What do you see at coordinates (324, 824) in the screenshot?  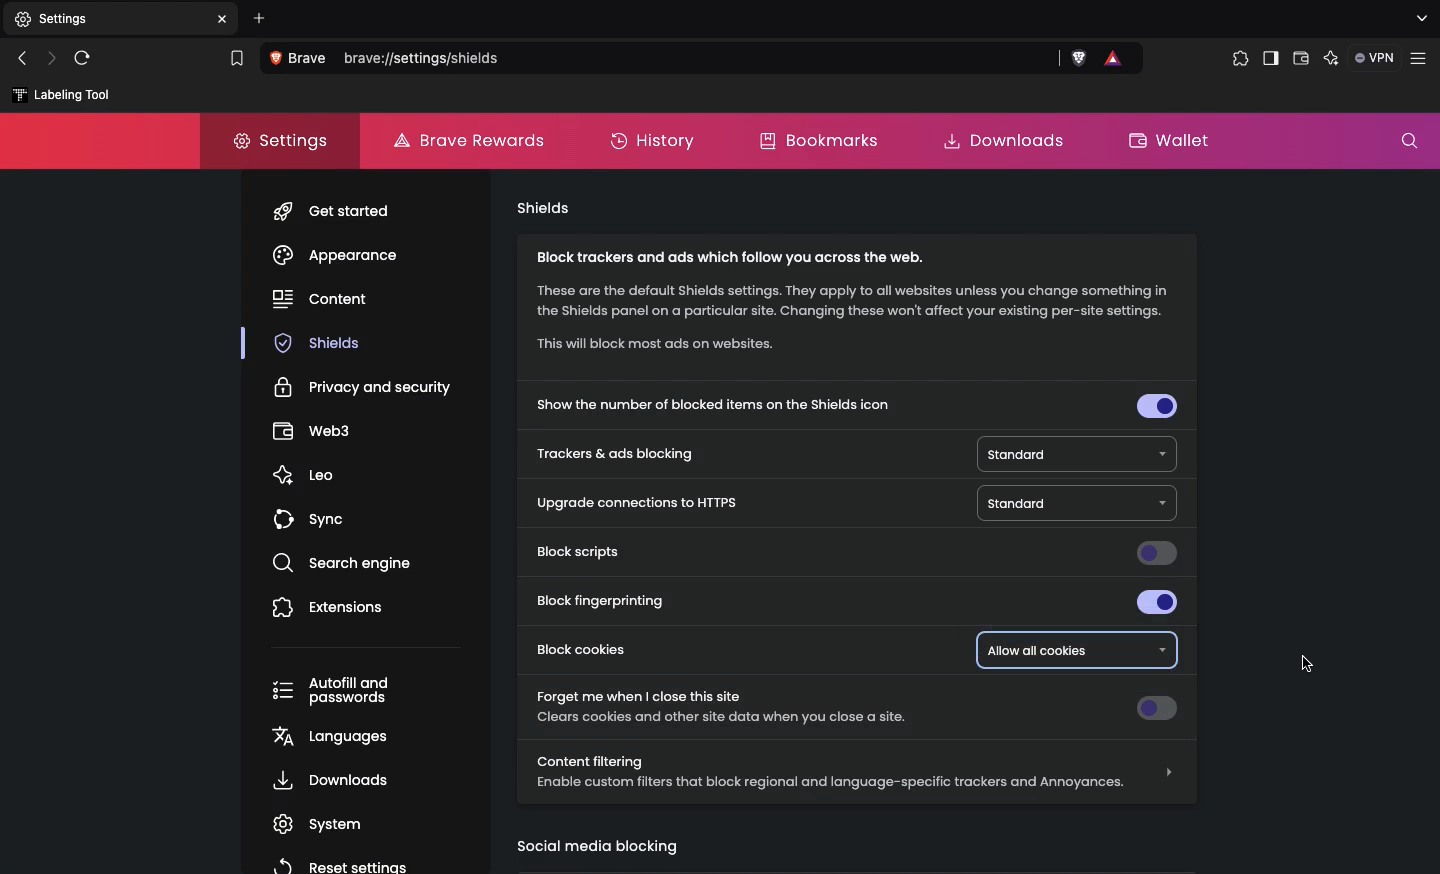 I see `system` at bounding box center [324, 824].